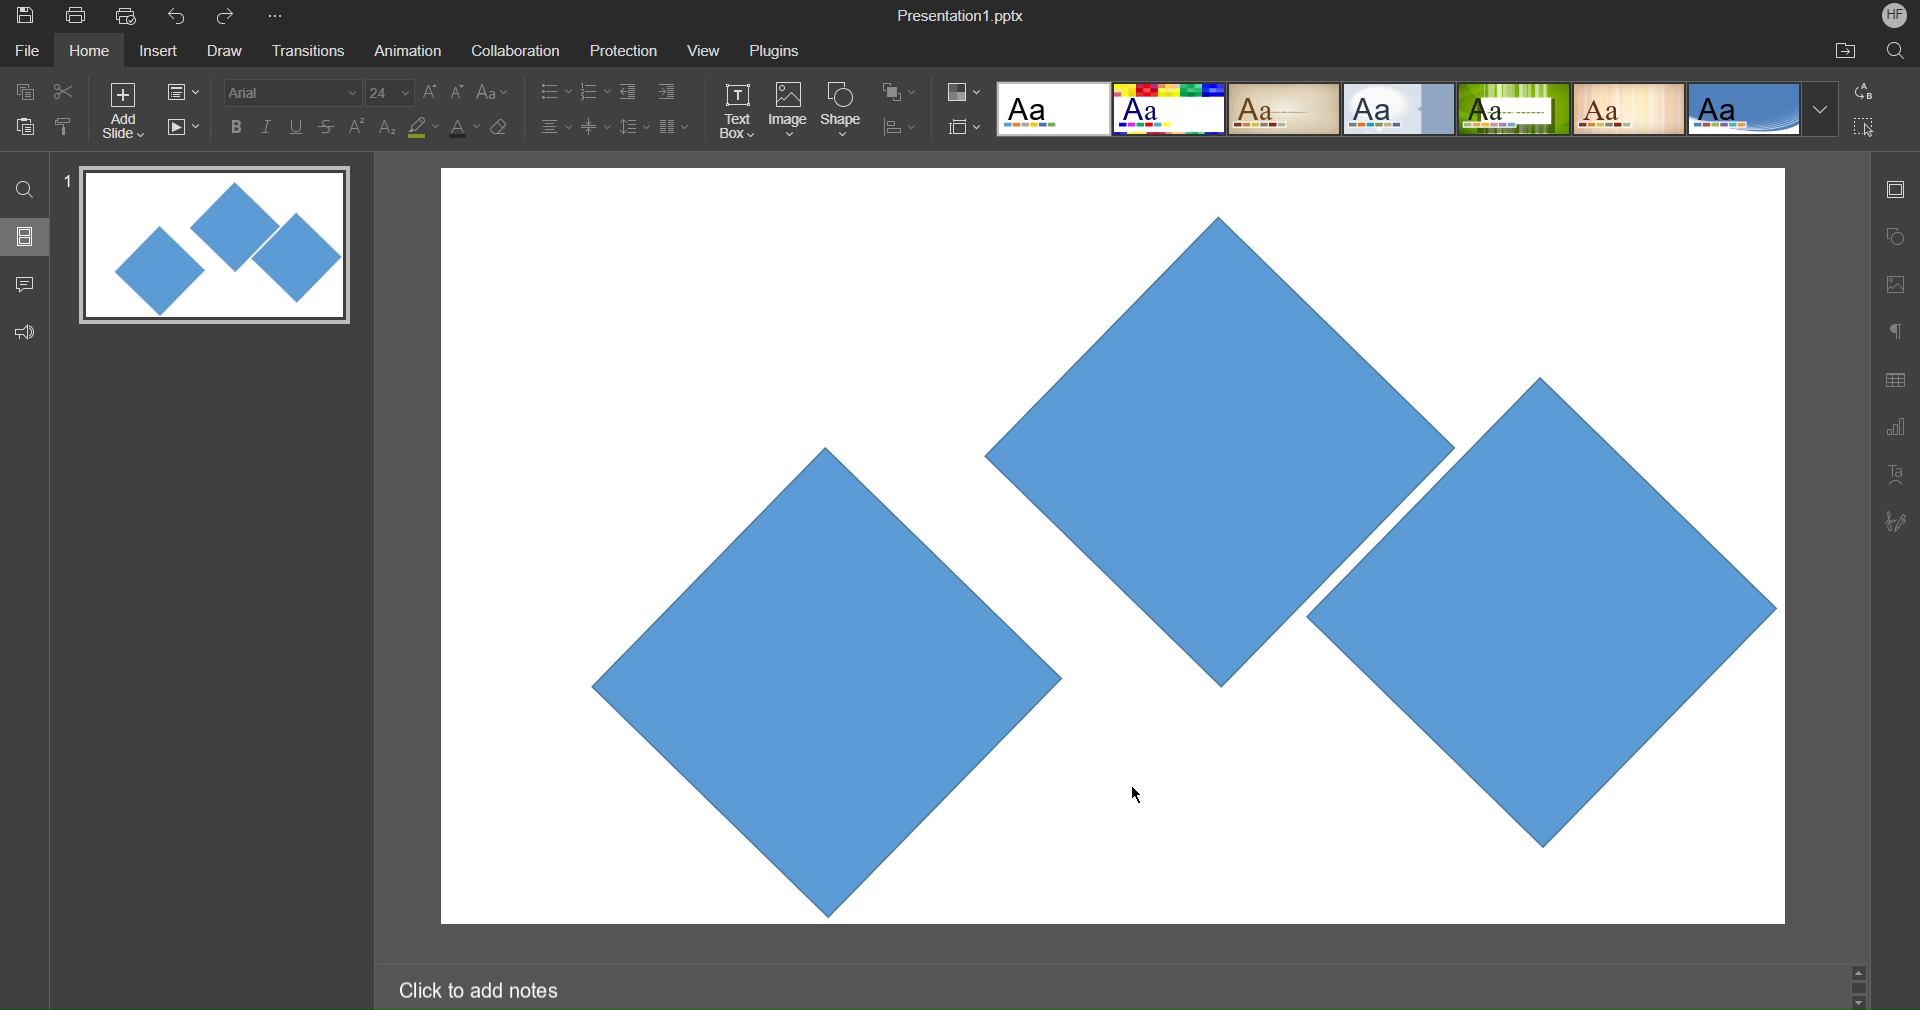 This screenshot has width=1920, height=1010. I want to click on Image Settings, so click(1892, 284).